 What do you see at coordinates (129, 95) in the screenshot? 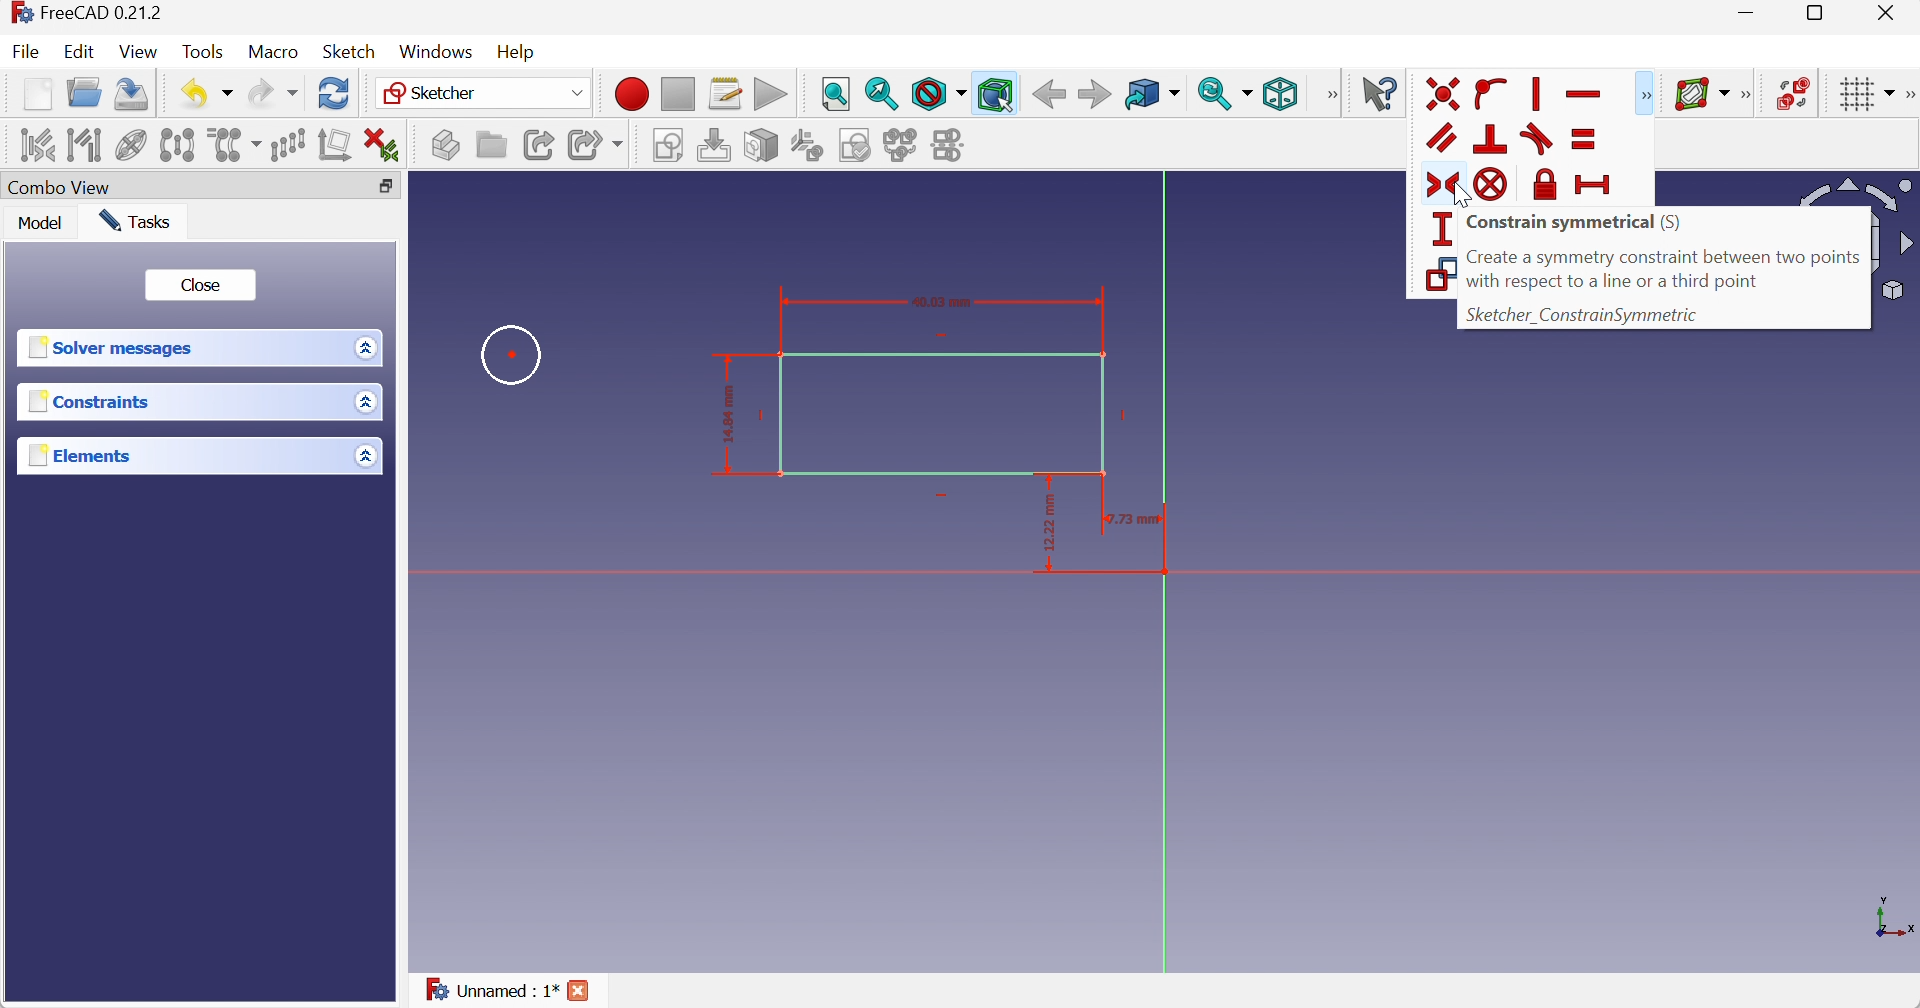
I see `Save` at bounding box center [129, 95].